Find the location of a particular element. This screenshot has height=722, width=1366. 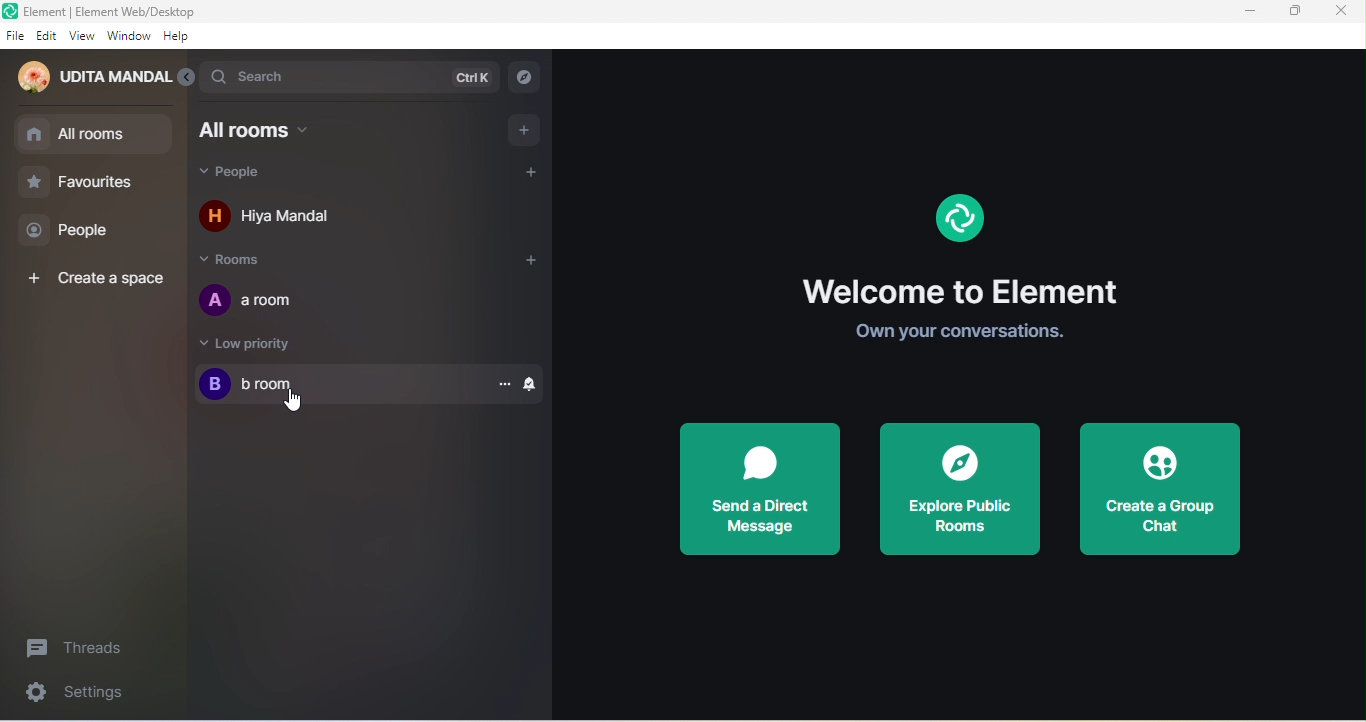

all room is located at coordinates (94, 135).